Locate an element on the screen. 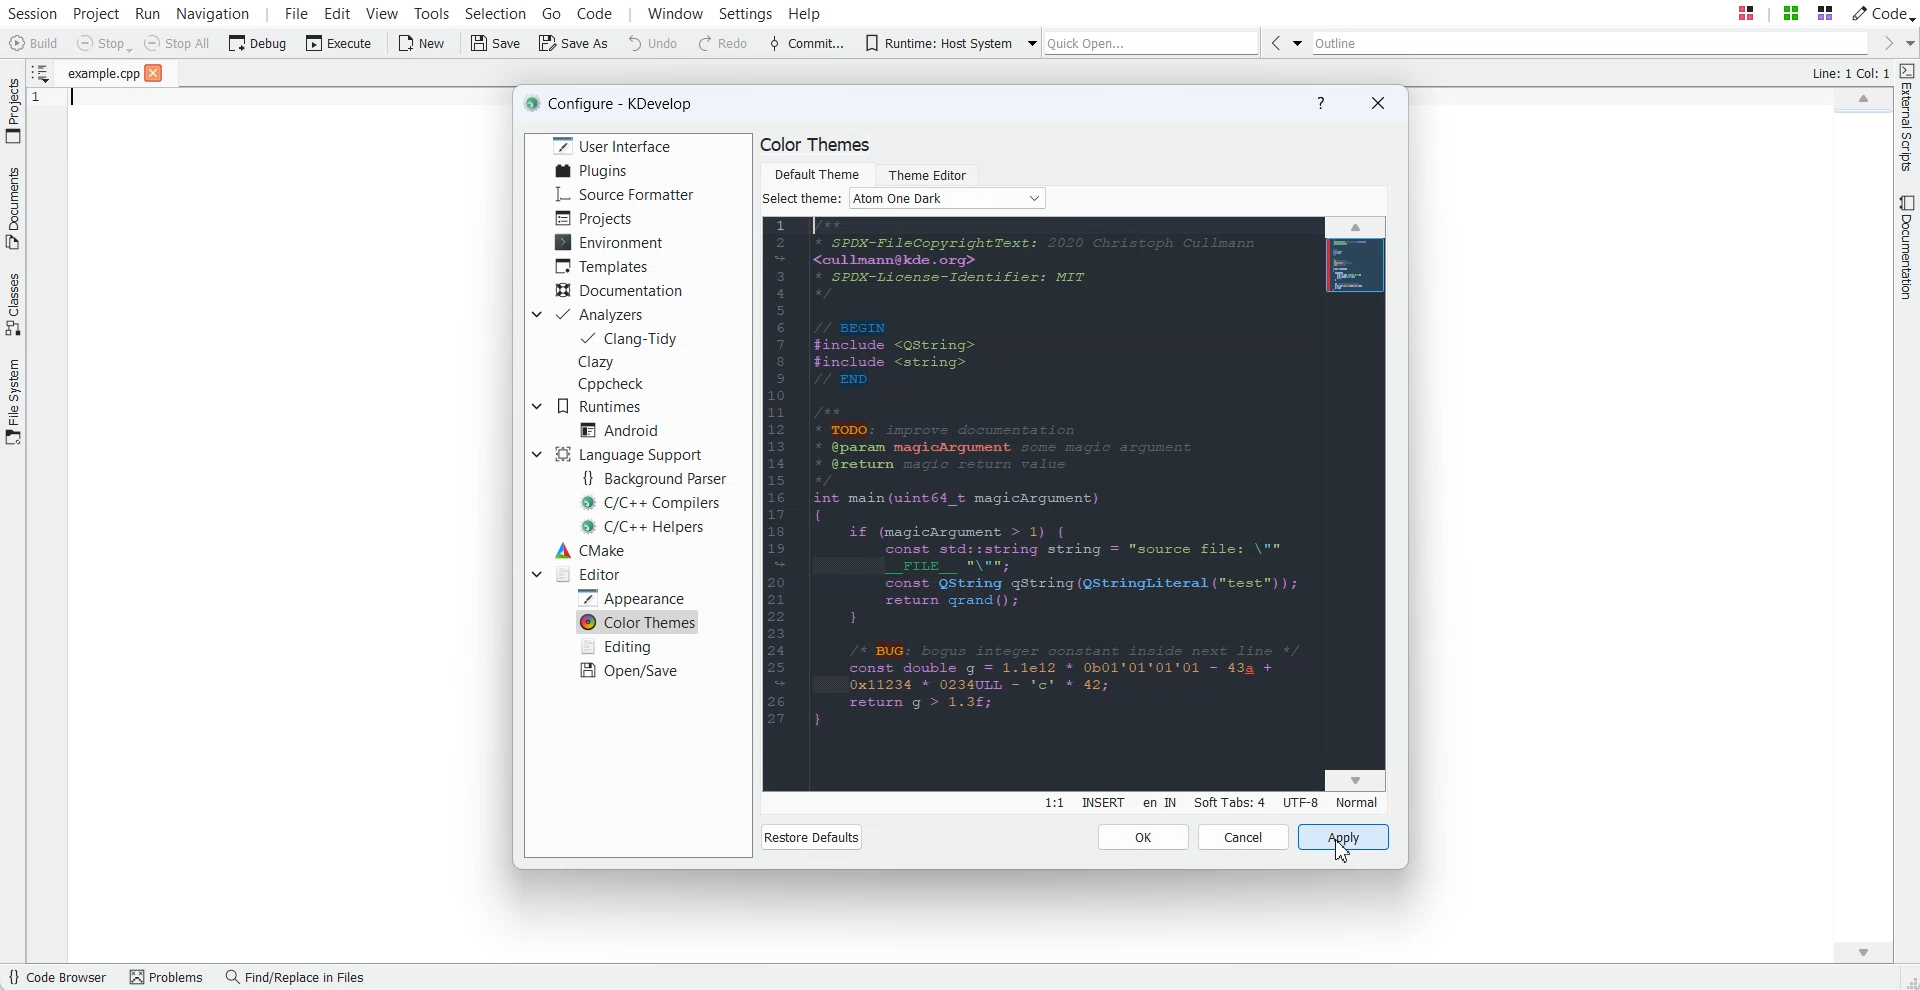 This screenshot has height=990, width=1920. Runtime: Host System is located at coordinates (933, 43).